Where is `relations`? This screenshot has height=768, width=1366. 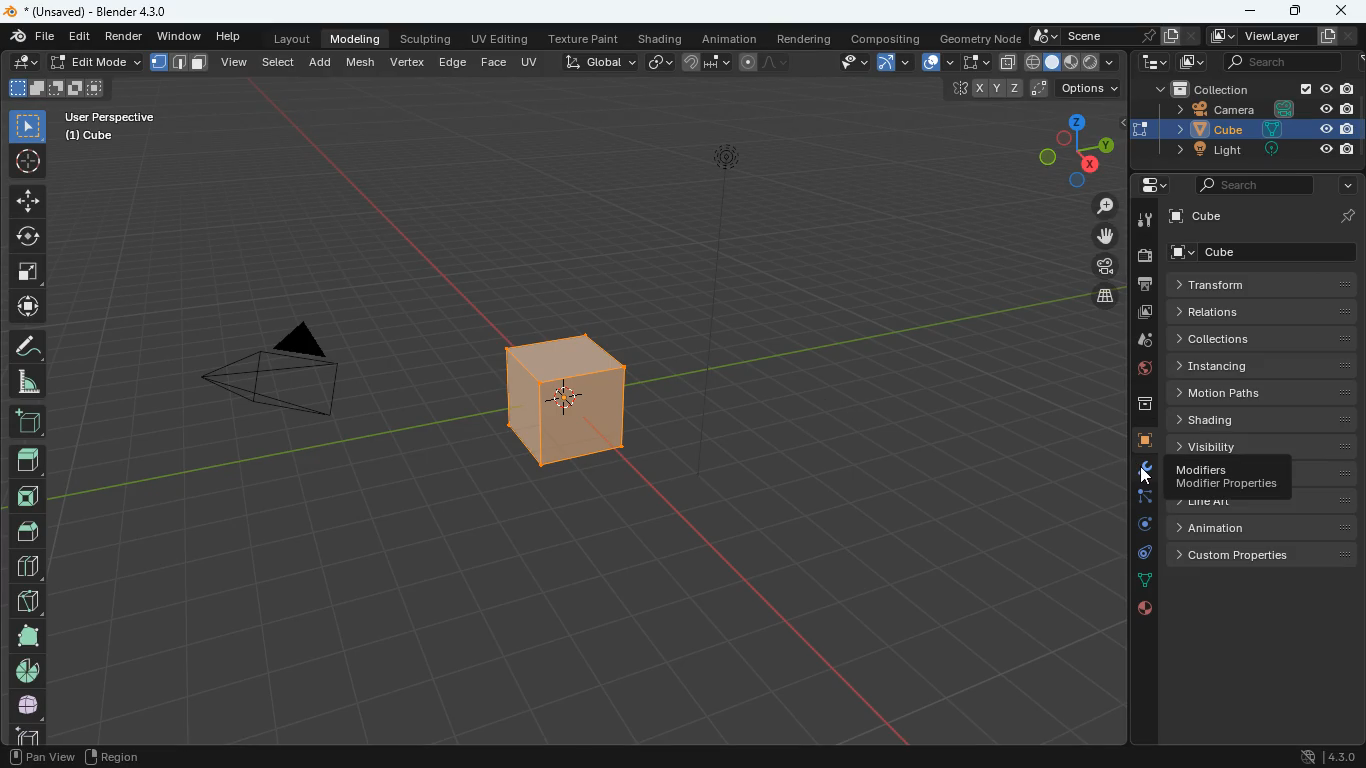 relations is located at coordinates (1260, 312).